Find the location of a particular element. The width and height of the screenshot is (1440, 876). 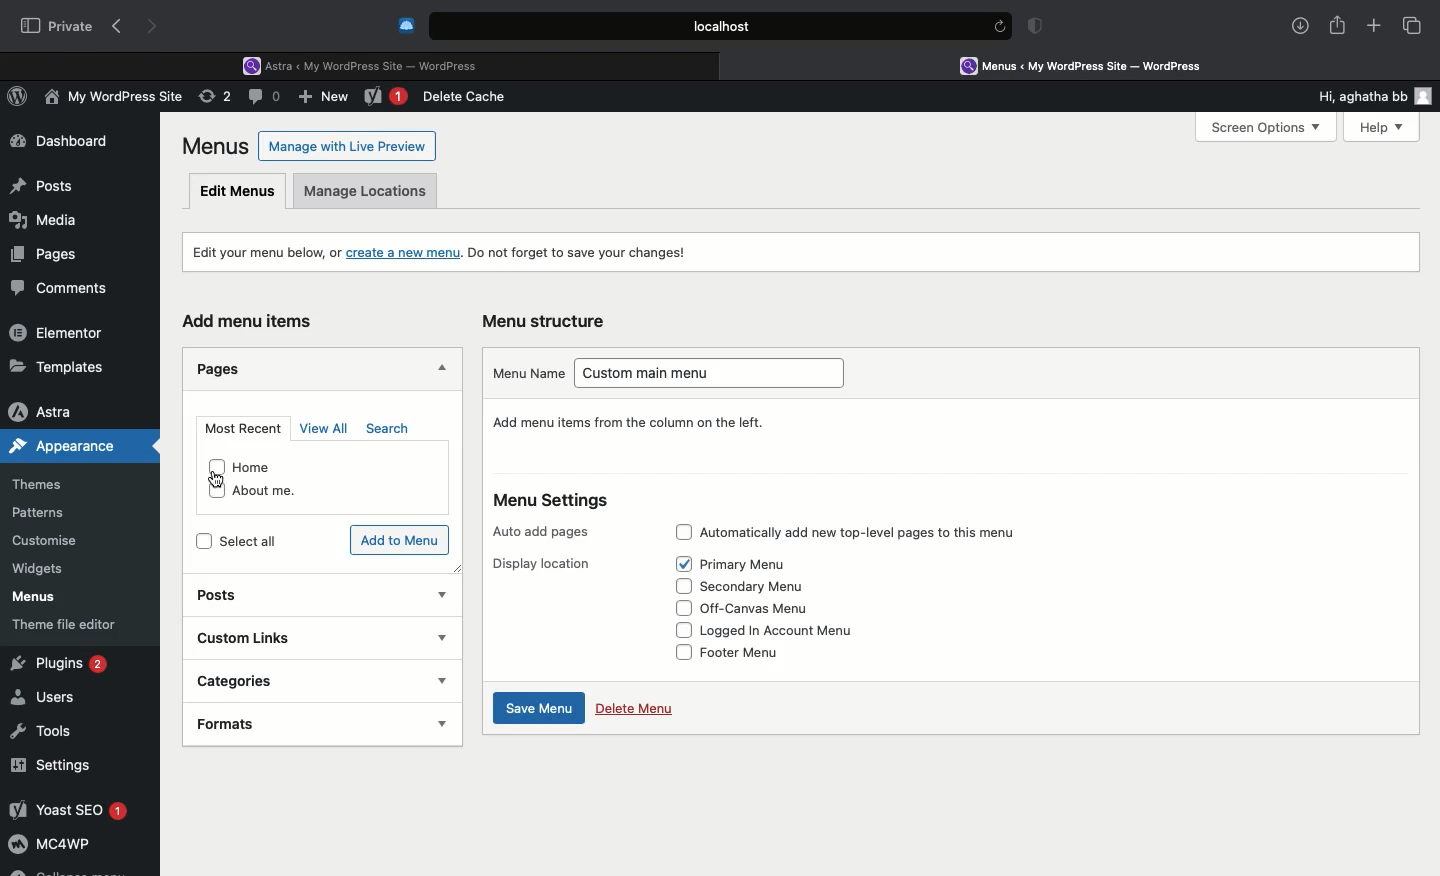

Astra < My WordPress Site - WordPress is located at coordinates (367, 64).